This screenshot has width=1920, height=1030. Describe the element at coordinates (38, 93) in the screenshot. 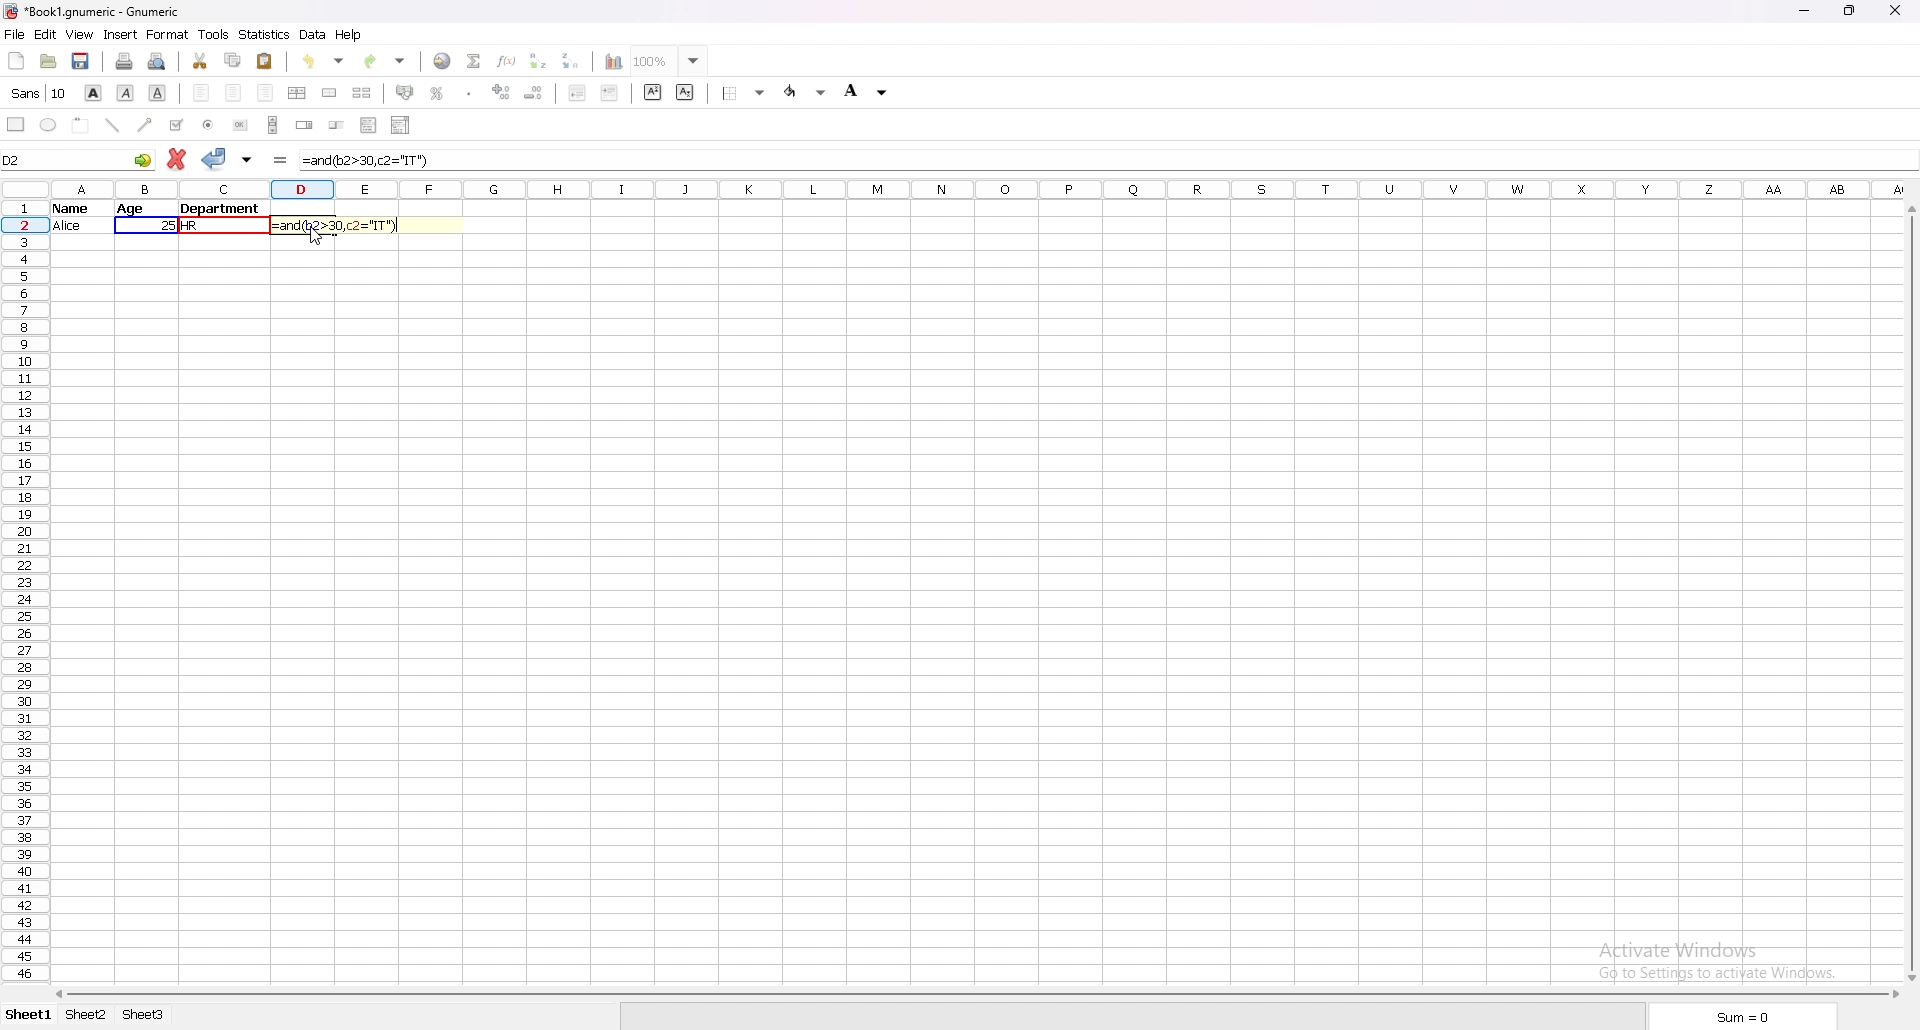

I see `font` at that location.